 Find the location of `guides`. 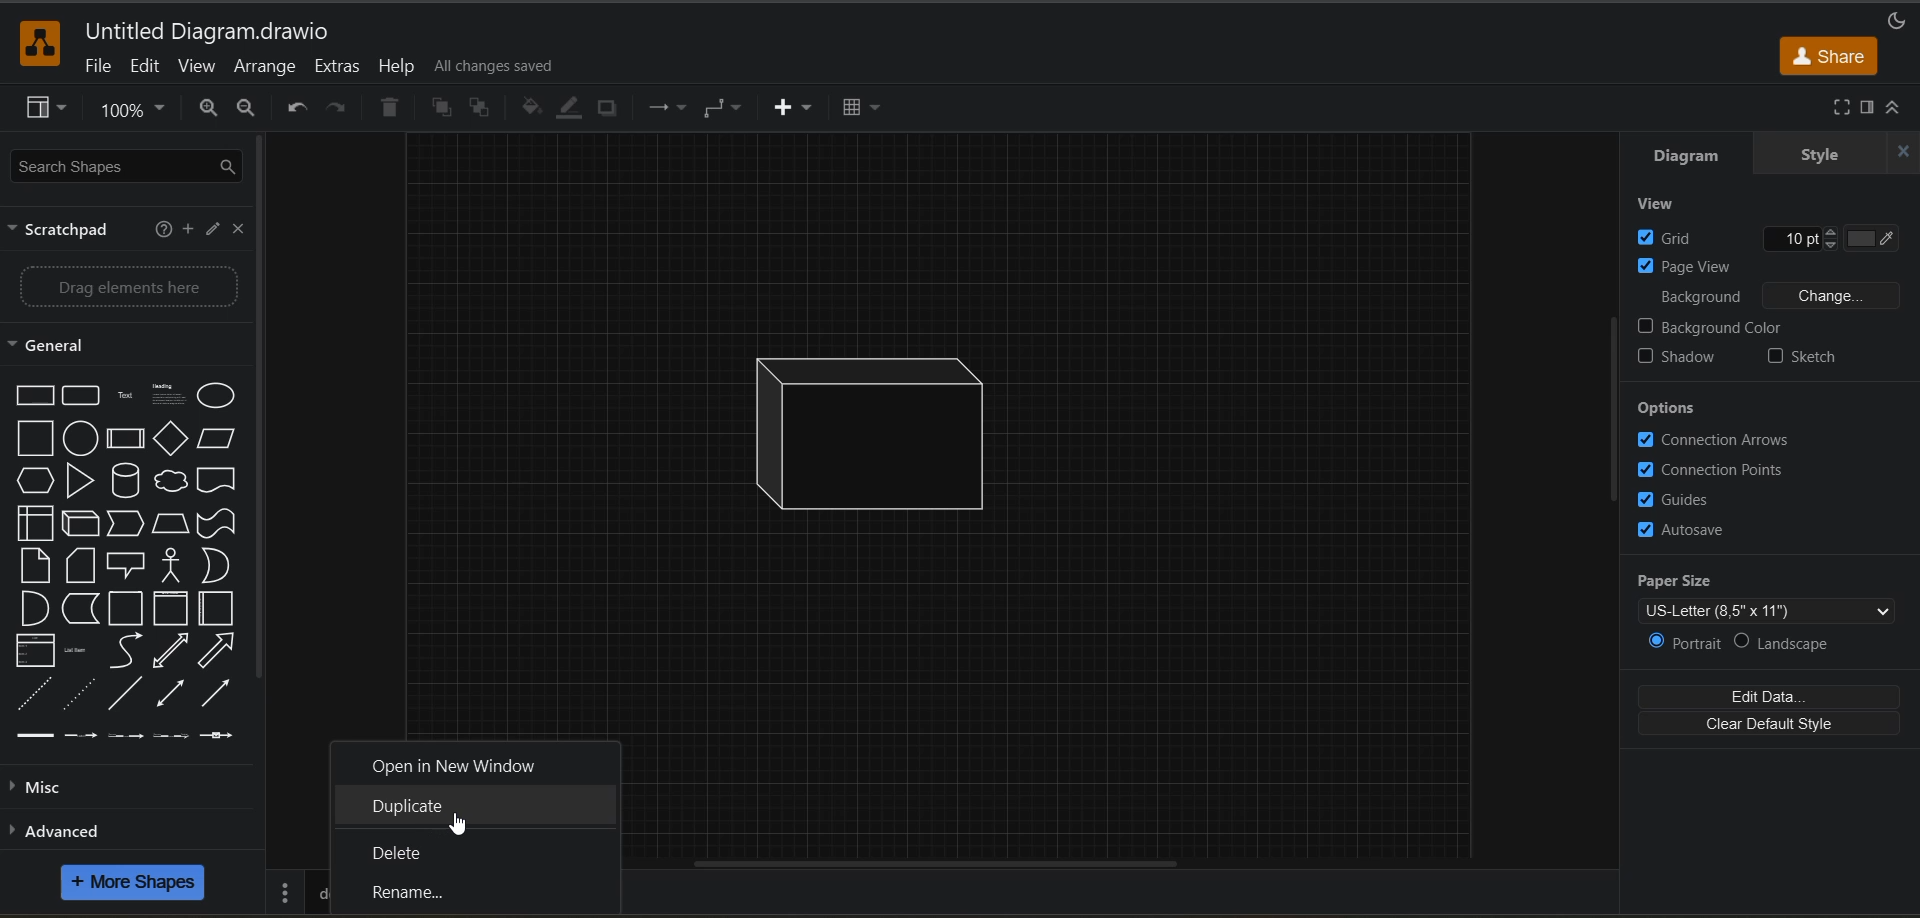

guides is located at coordinates (1687, 498).